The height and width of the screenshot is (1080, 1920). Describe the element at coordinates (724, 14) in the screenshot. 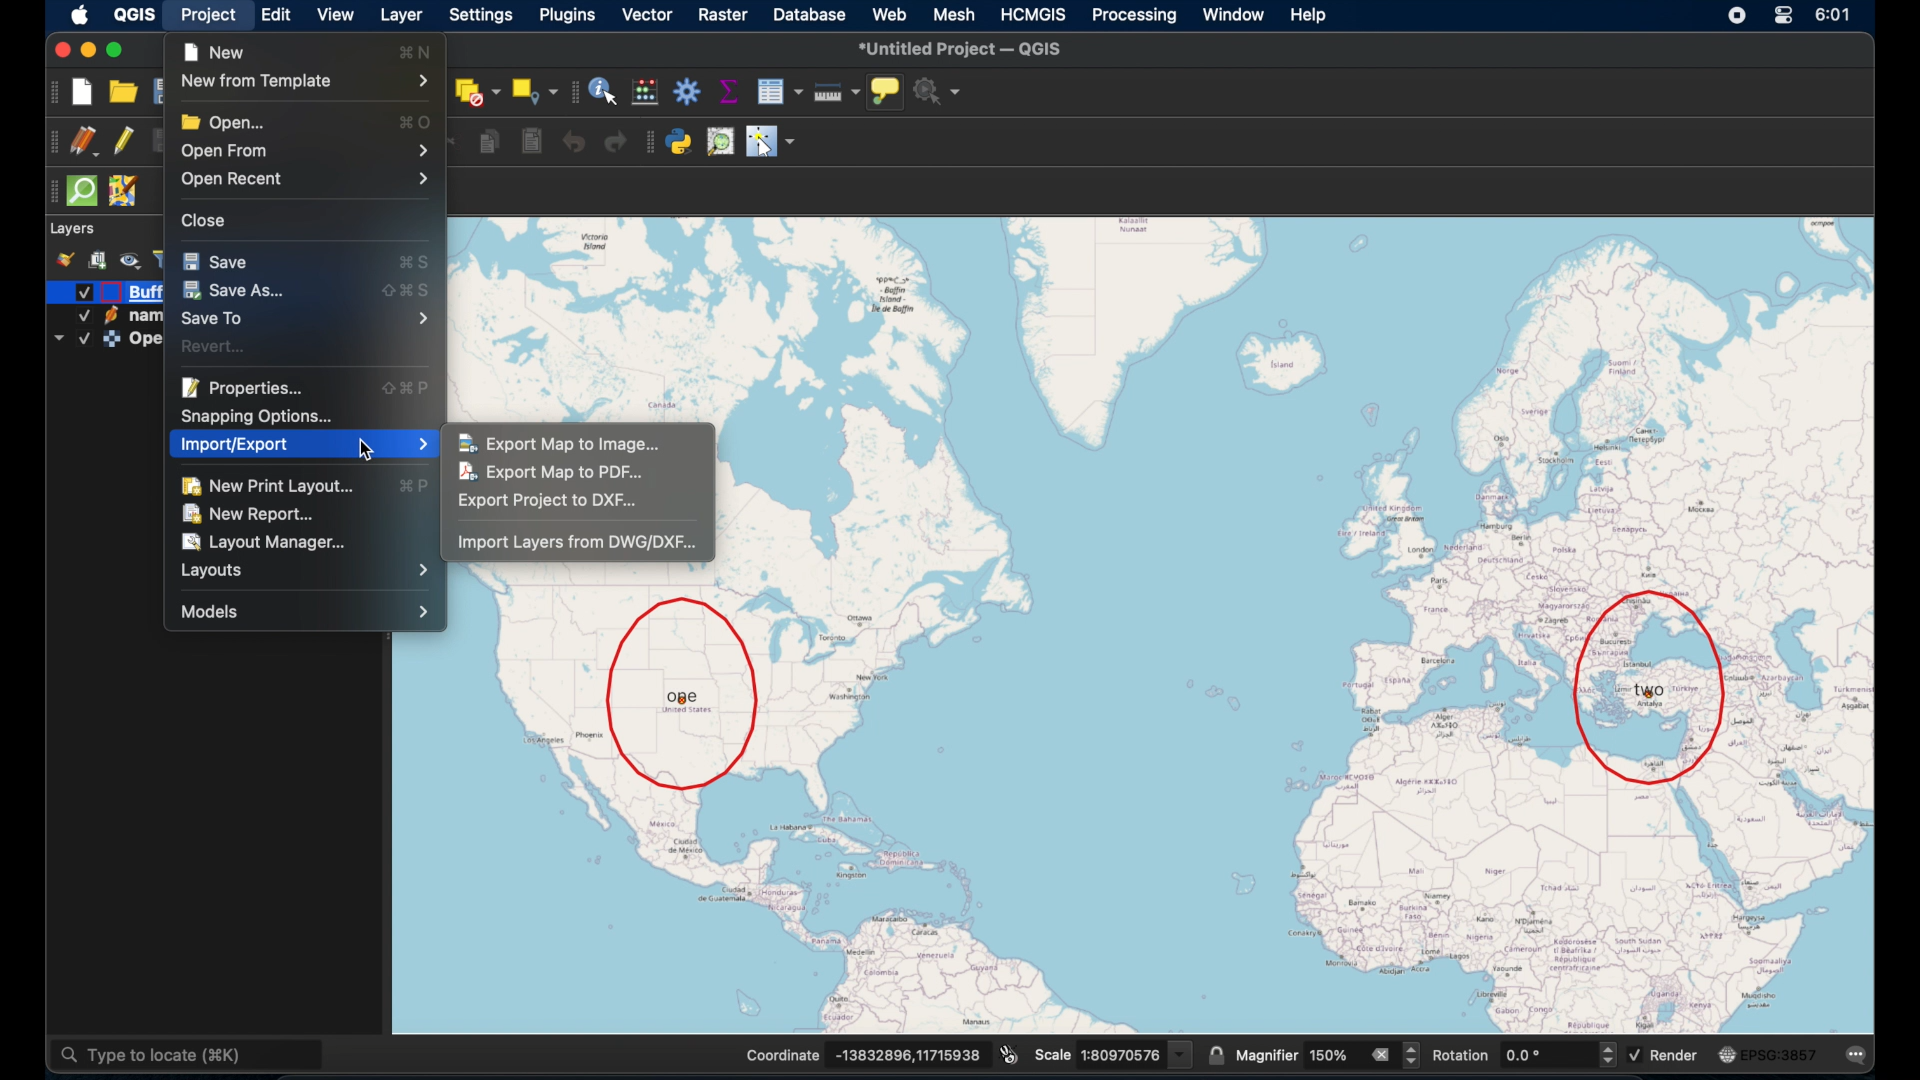

I see `raster` at that location.